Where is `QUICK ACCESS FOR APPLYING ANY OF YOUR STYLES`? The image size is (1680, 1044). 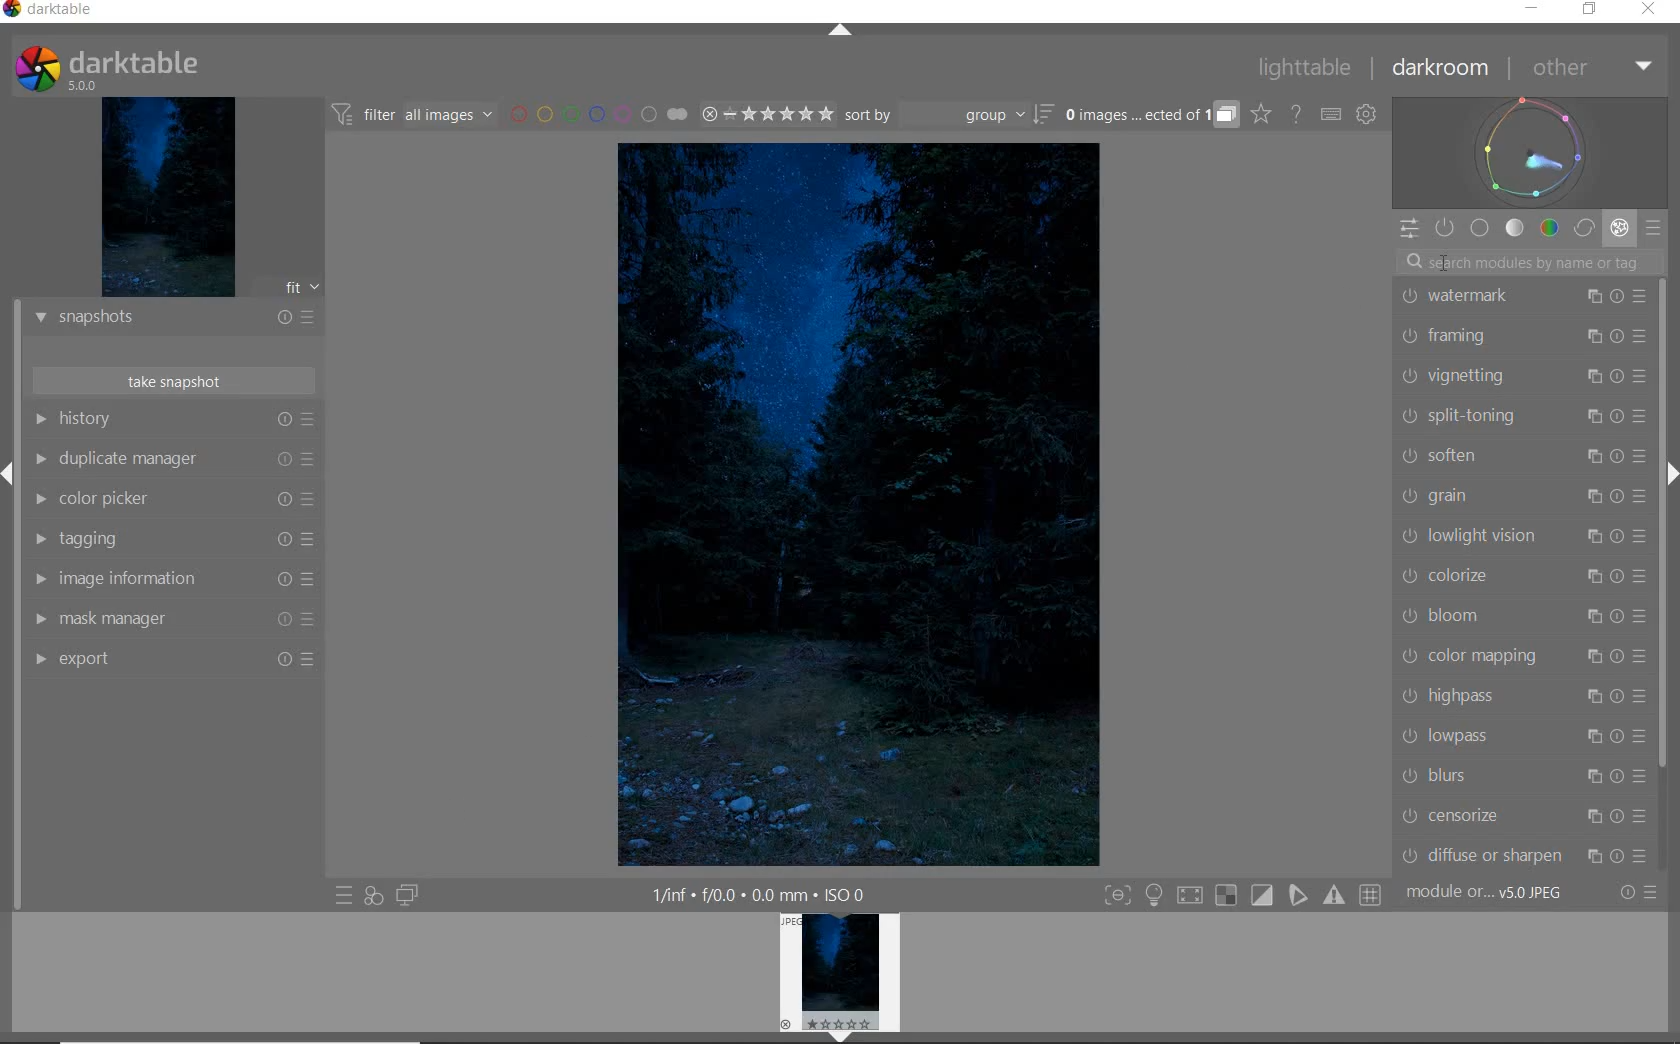 QUICK ACCESS FOR APPLYING ANY OF YOUR STYLES is located at coordinates (372, 897).